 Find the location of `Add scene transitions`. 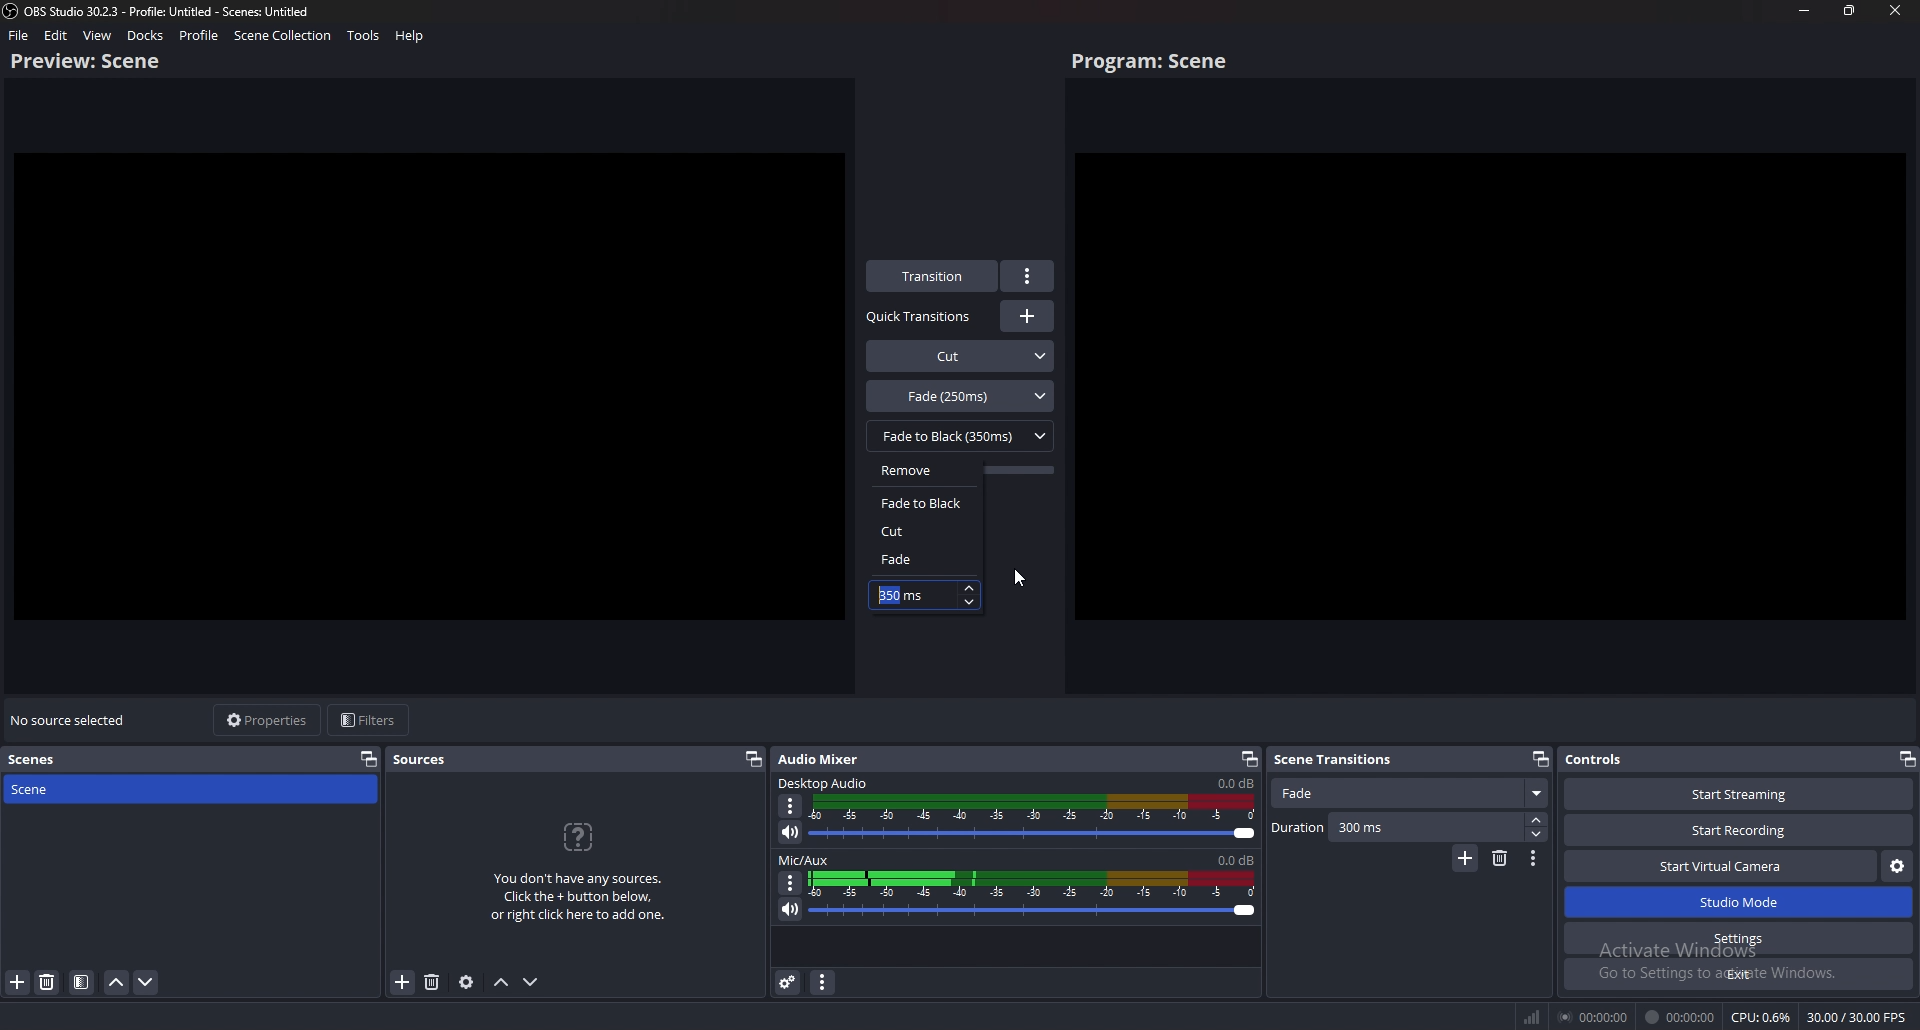

Add scene transitions is located at coordinates (1464, 859).